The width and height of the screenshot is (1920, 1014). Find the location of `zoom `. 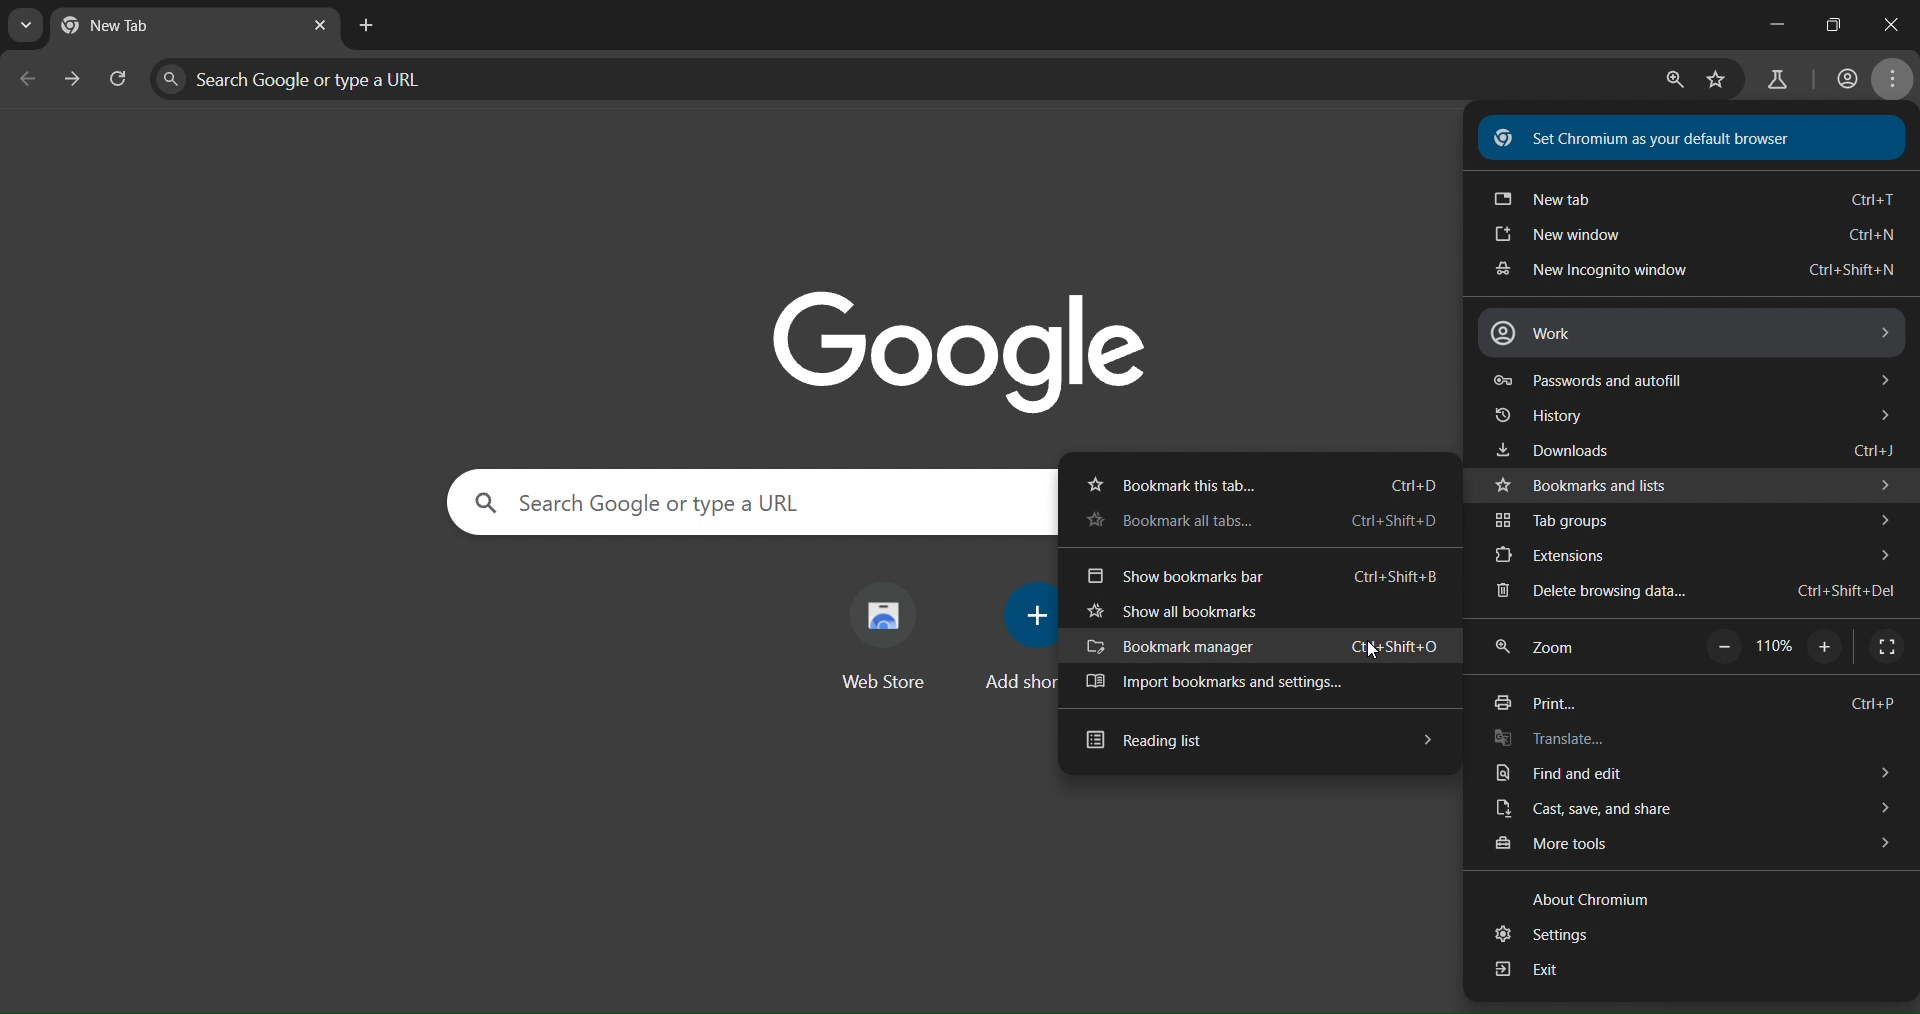

zoom  is located at coordinates (1549, 648).